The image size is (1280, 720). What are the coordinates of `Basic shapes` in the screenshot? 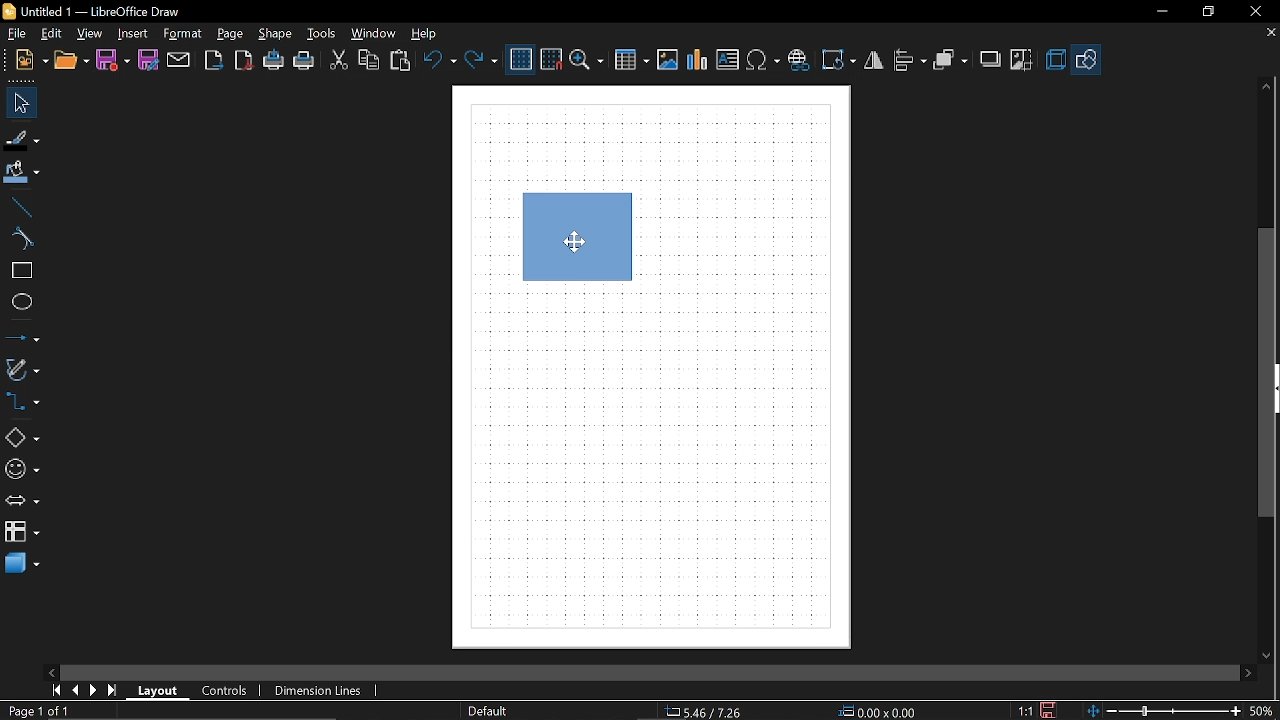 It's located at (22, 434).